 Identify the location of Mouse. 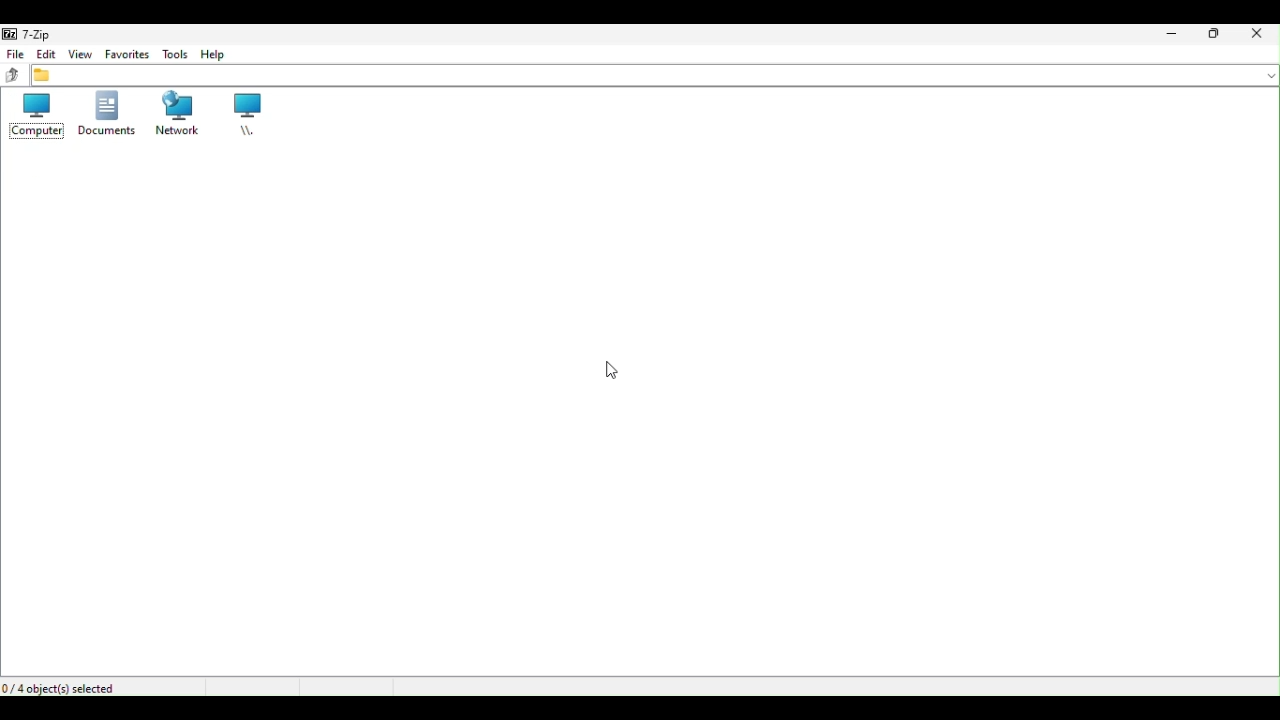
(618, 372).